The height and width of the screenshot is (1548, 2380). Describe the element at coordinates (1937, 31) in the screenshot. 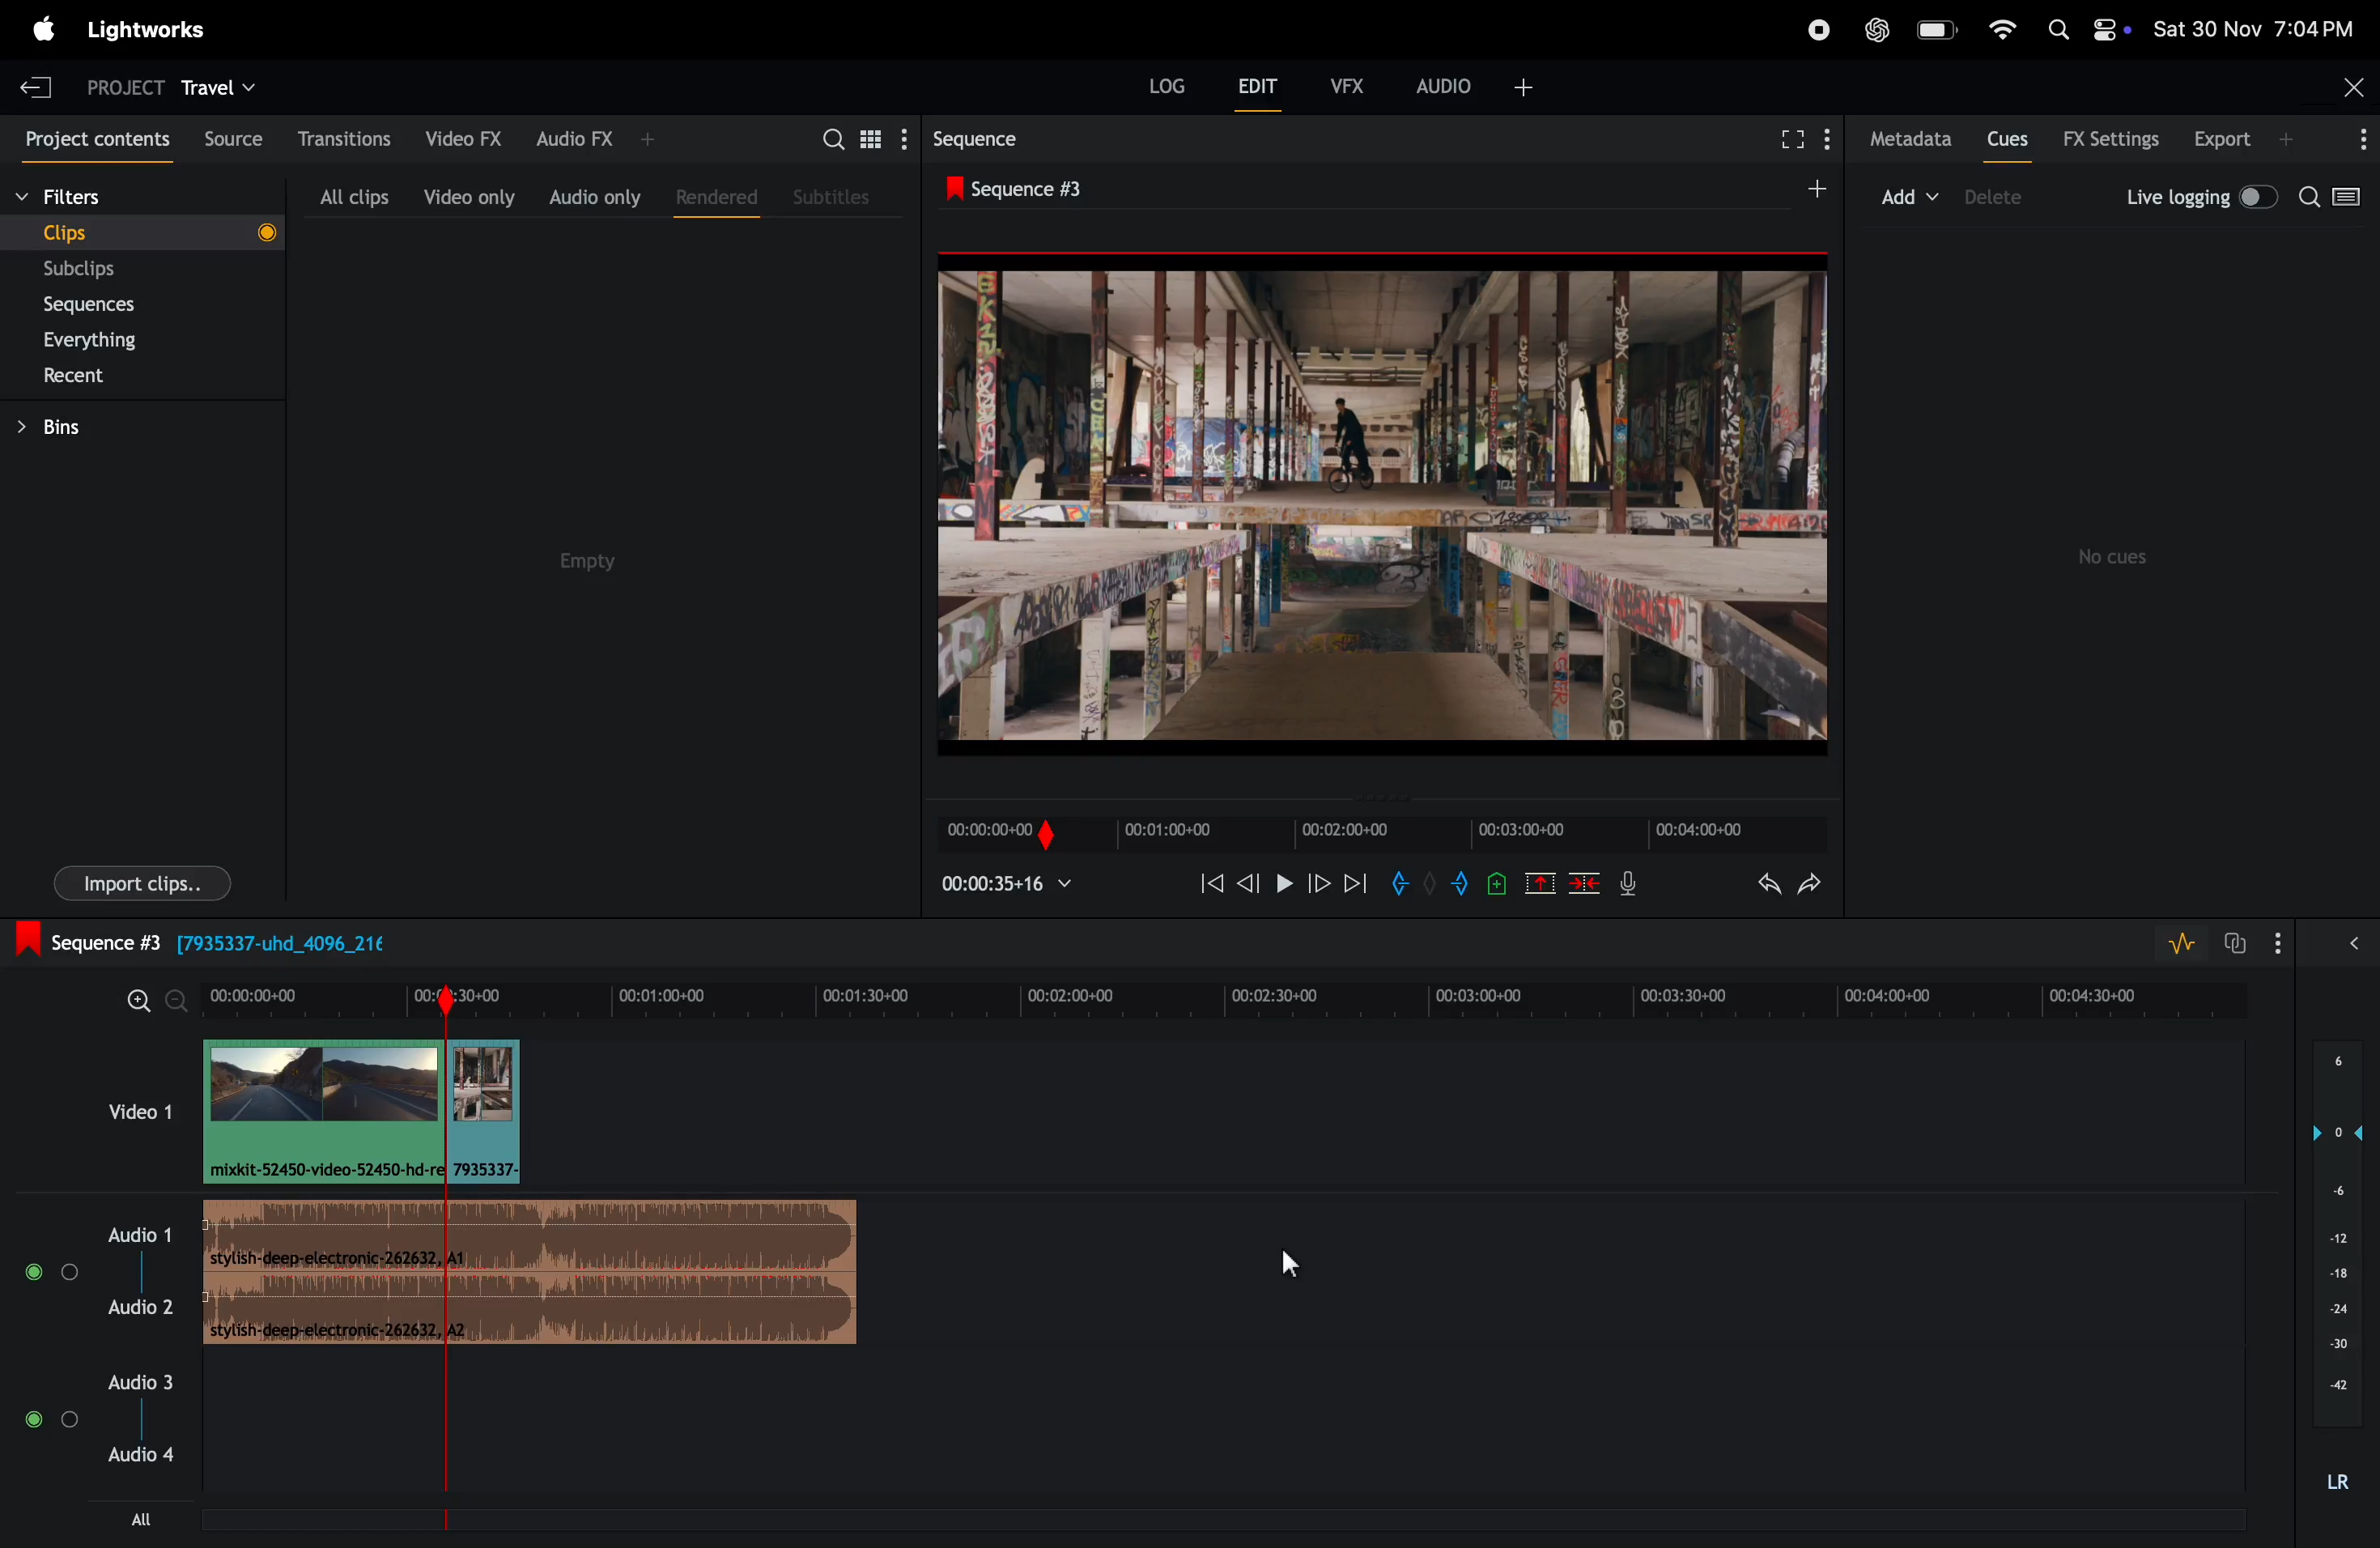

I see `battery` at that location.